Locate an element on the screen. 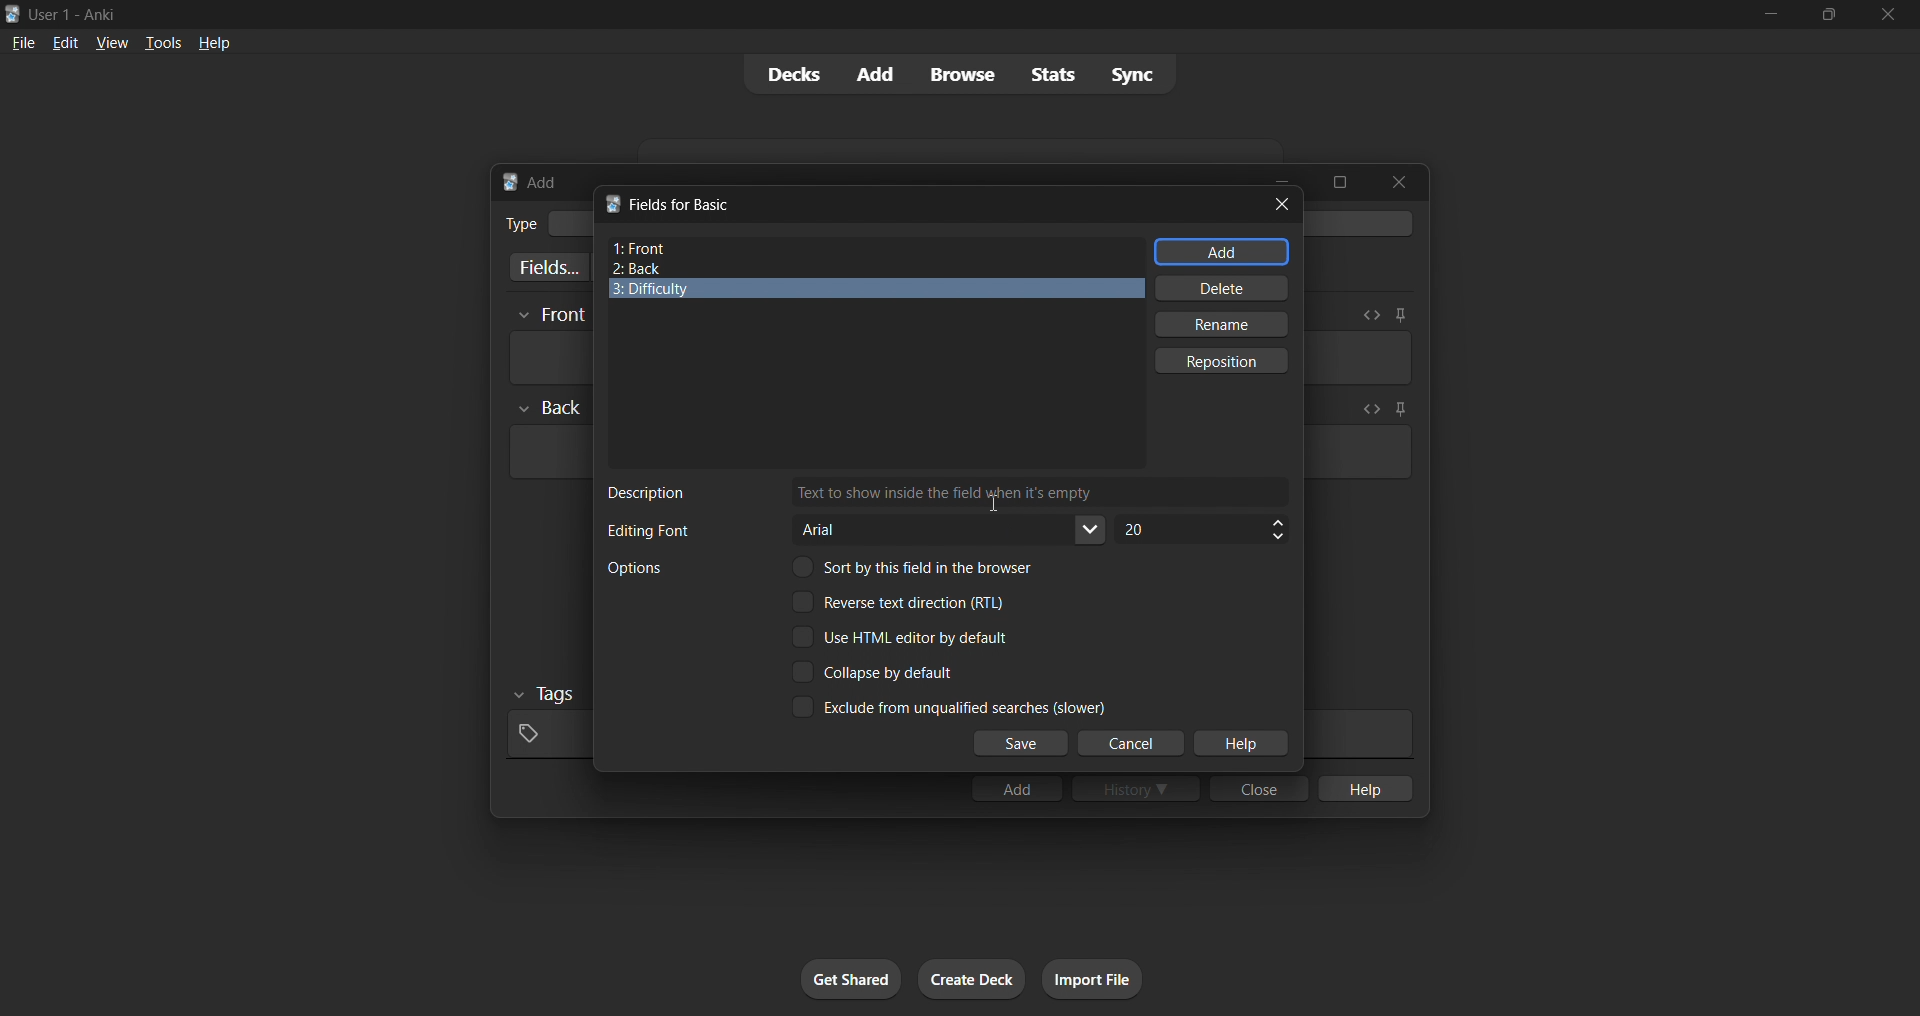 The image size is (1920, 1016). decks is located at coordinates (791, 75).